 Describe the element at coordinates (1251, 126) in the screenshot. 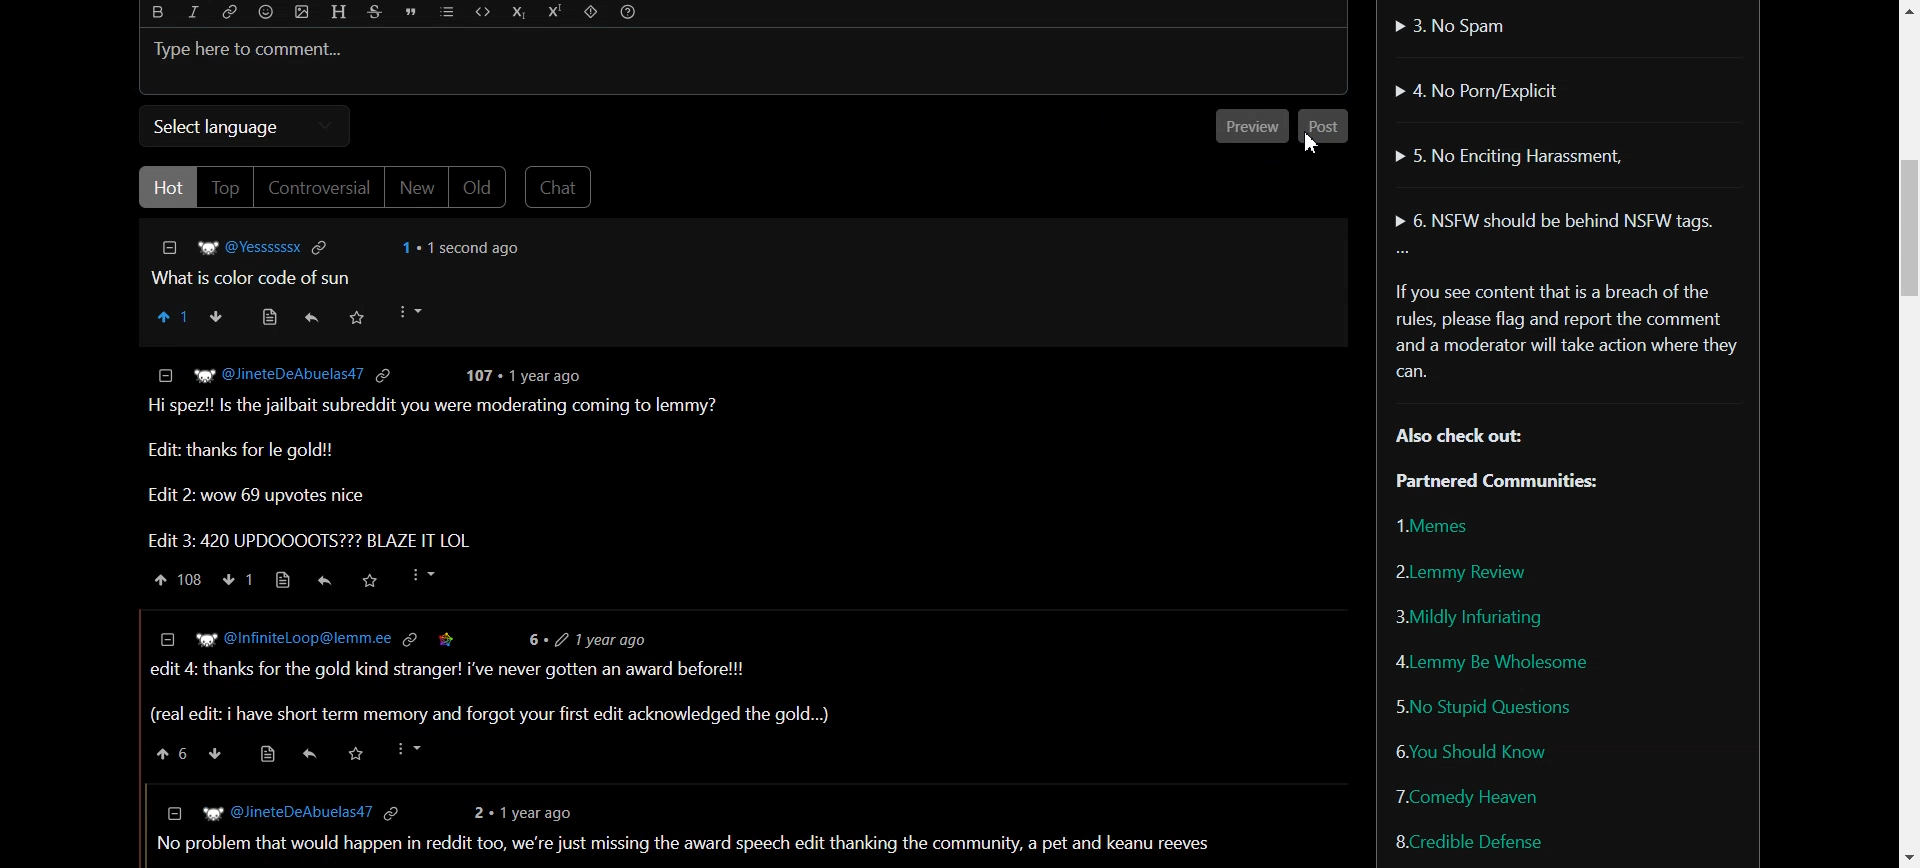

I see `Preview` at that location.